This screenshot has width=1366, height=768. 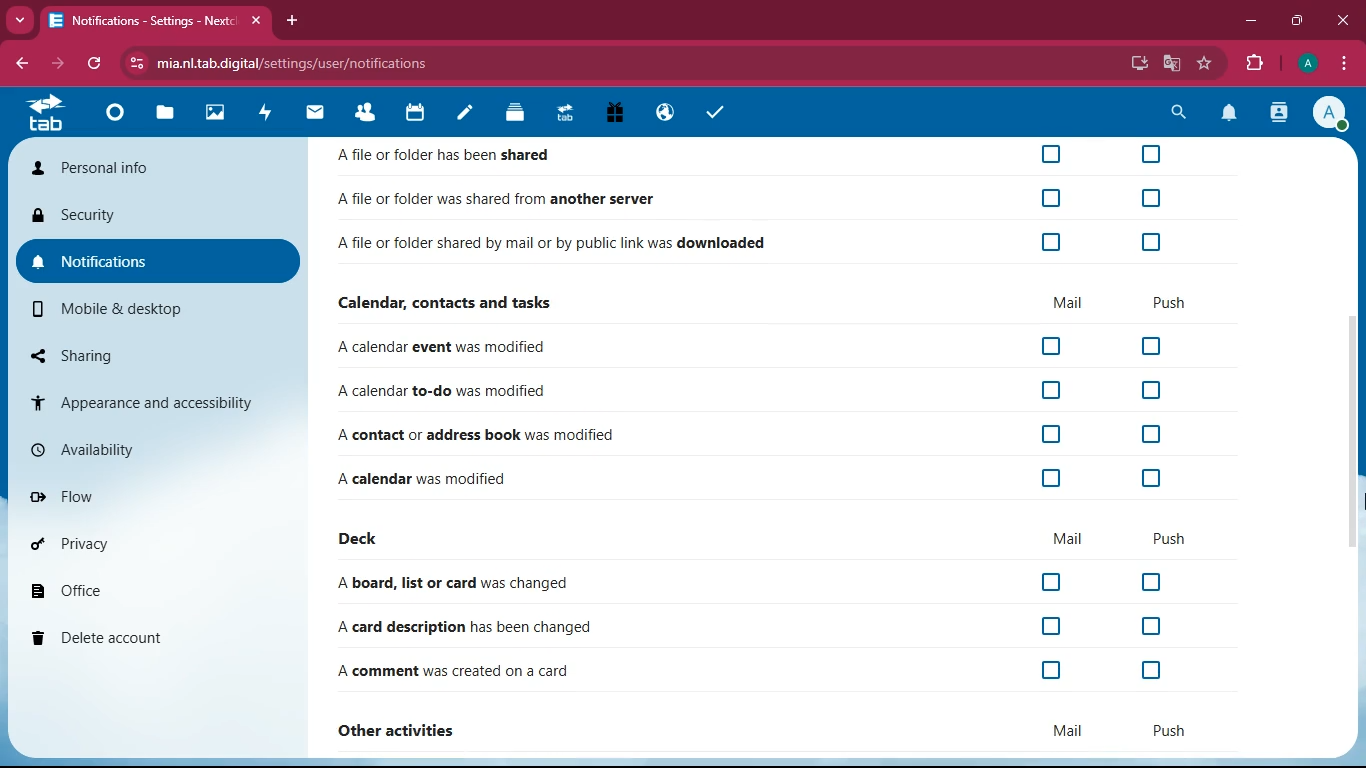 What do you see at coordinates (718, 112) in the screenshot?
I see `tasks` at bounding box center [718, 112].